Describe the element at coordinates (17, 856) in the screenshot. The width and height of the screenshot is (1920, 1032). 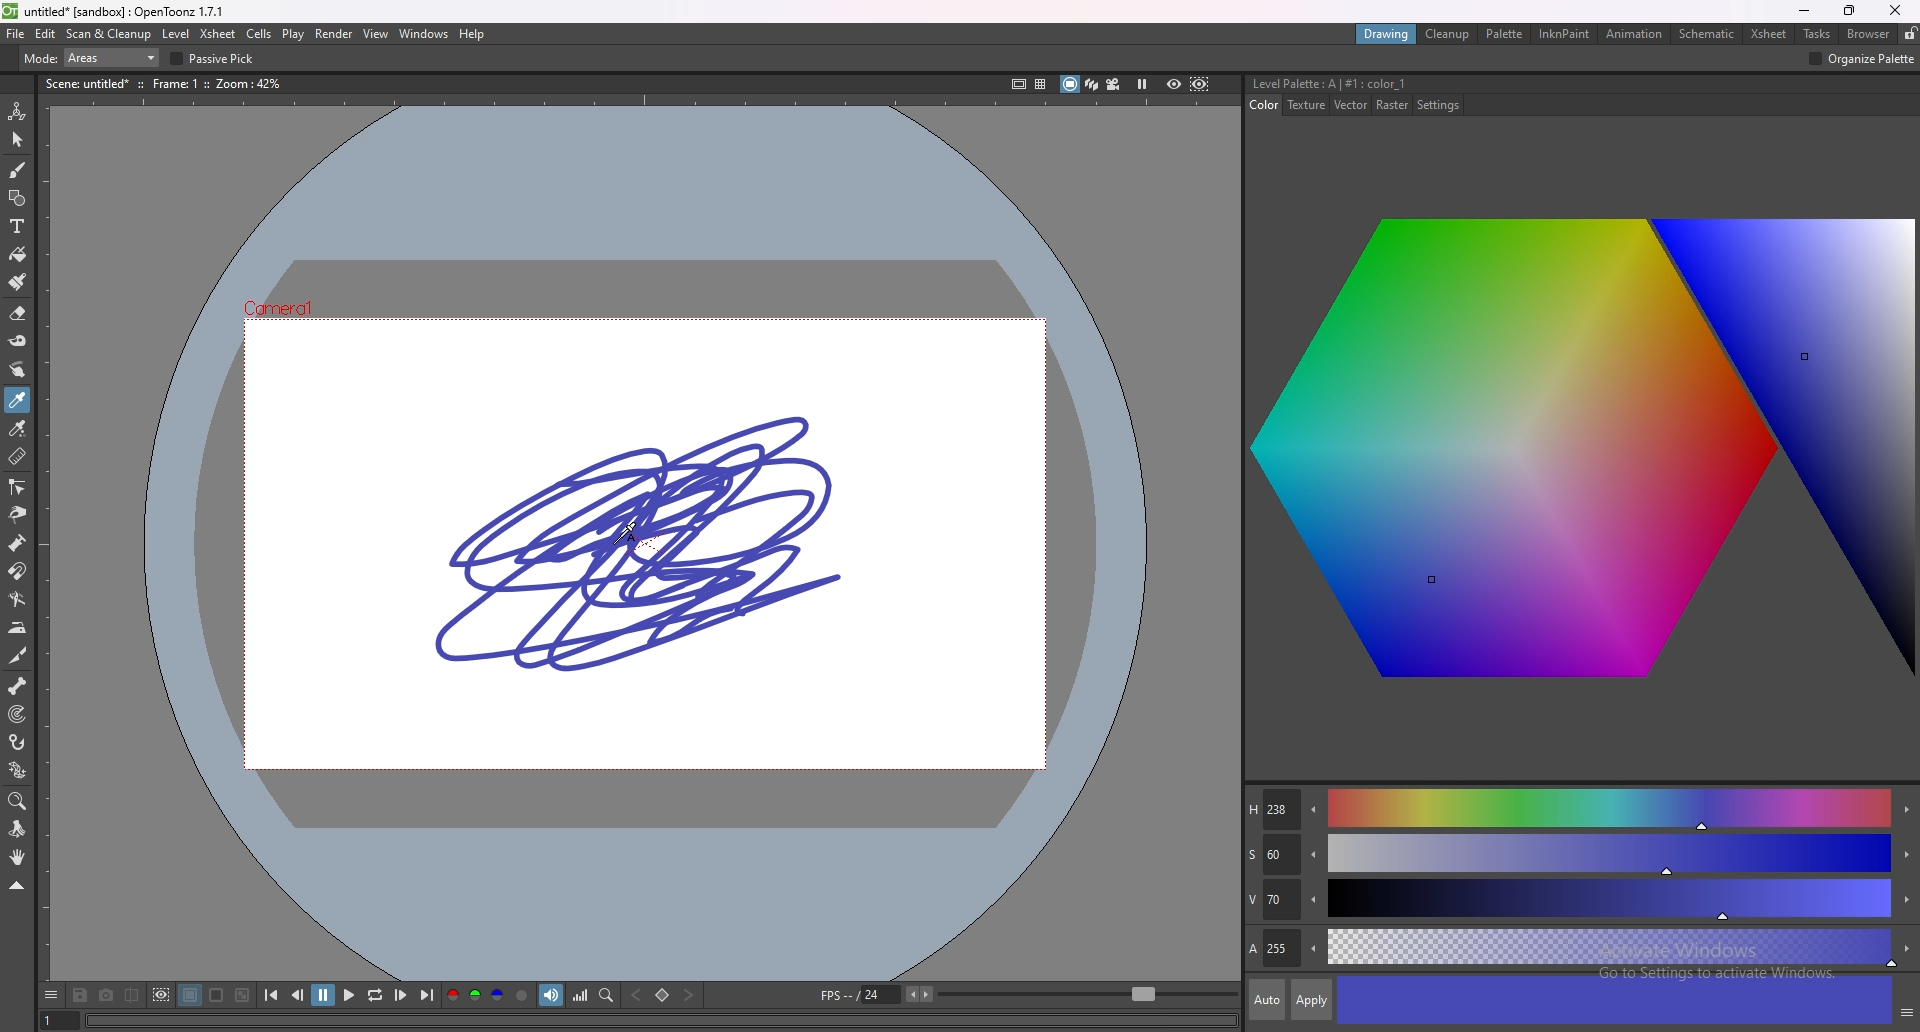
I see `hand tool` at that location.